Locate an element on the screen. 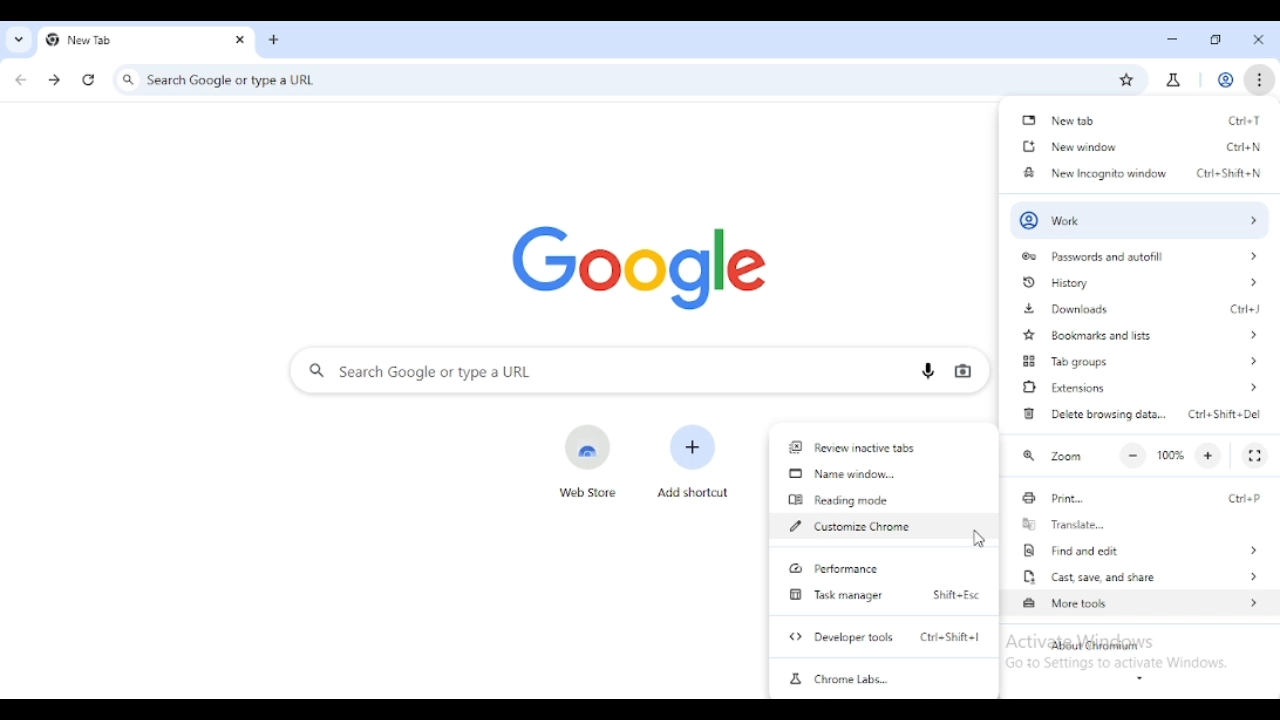 The image size is (1280, 720). delete browsing data is located at coordinates (1094, 413).